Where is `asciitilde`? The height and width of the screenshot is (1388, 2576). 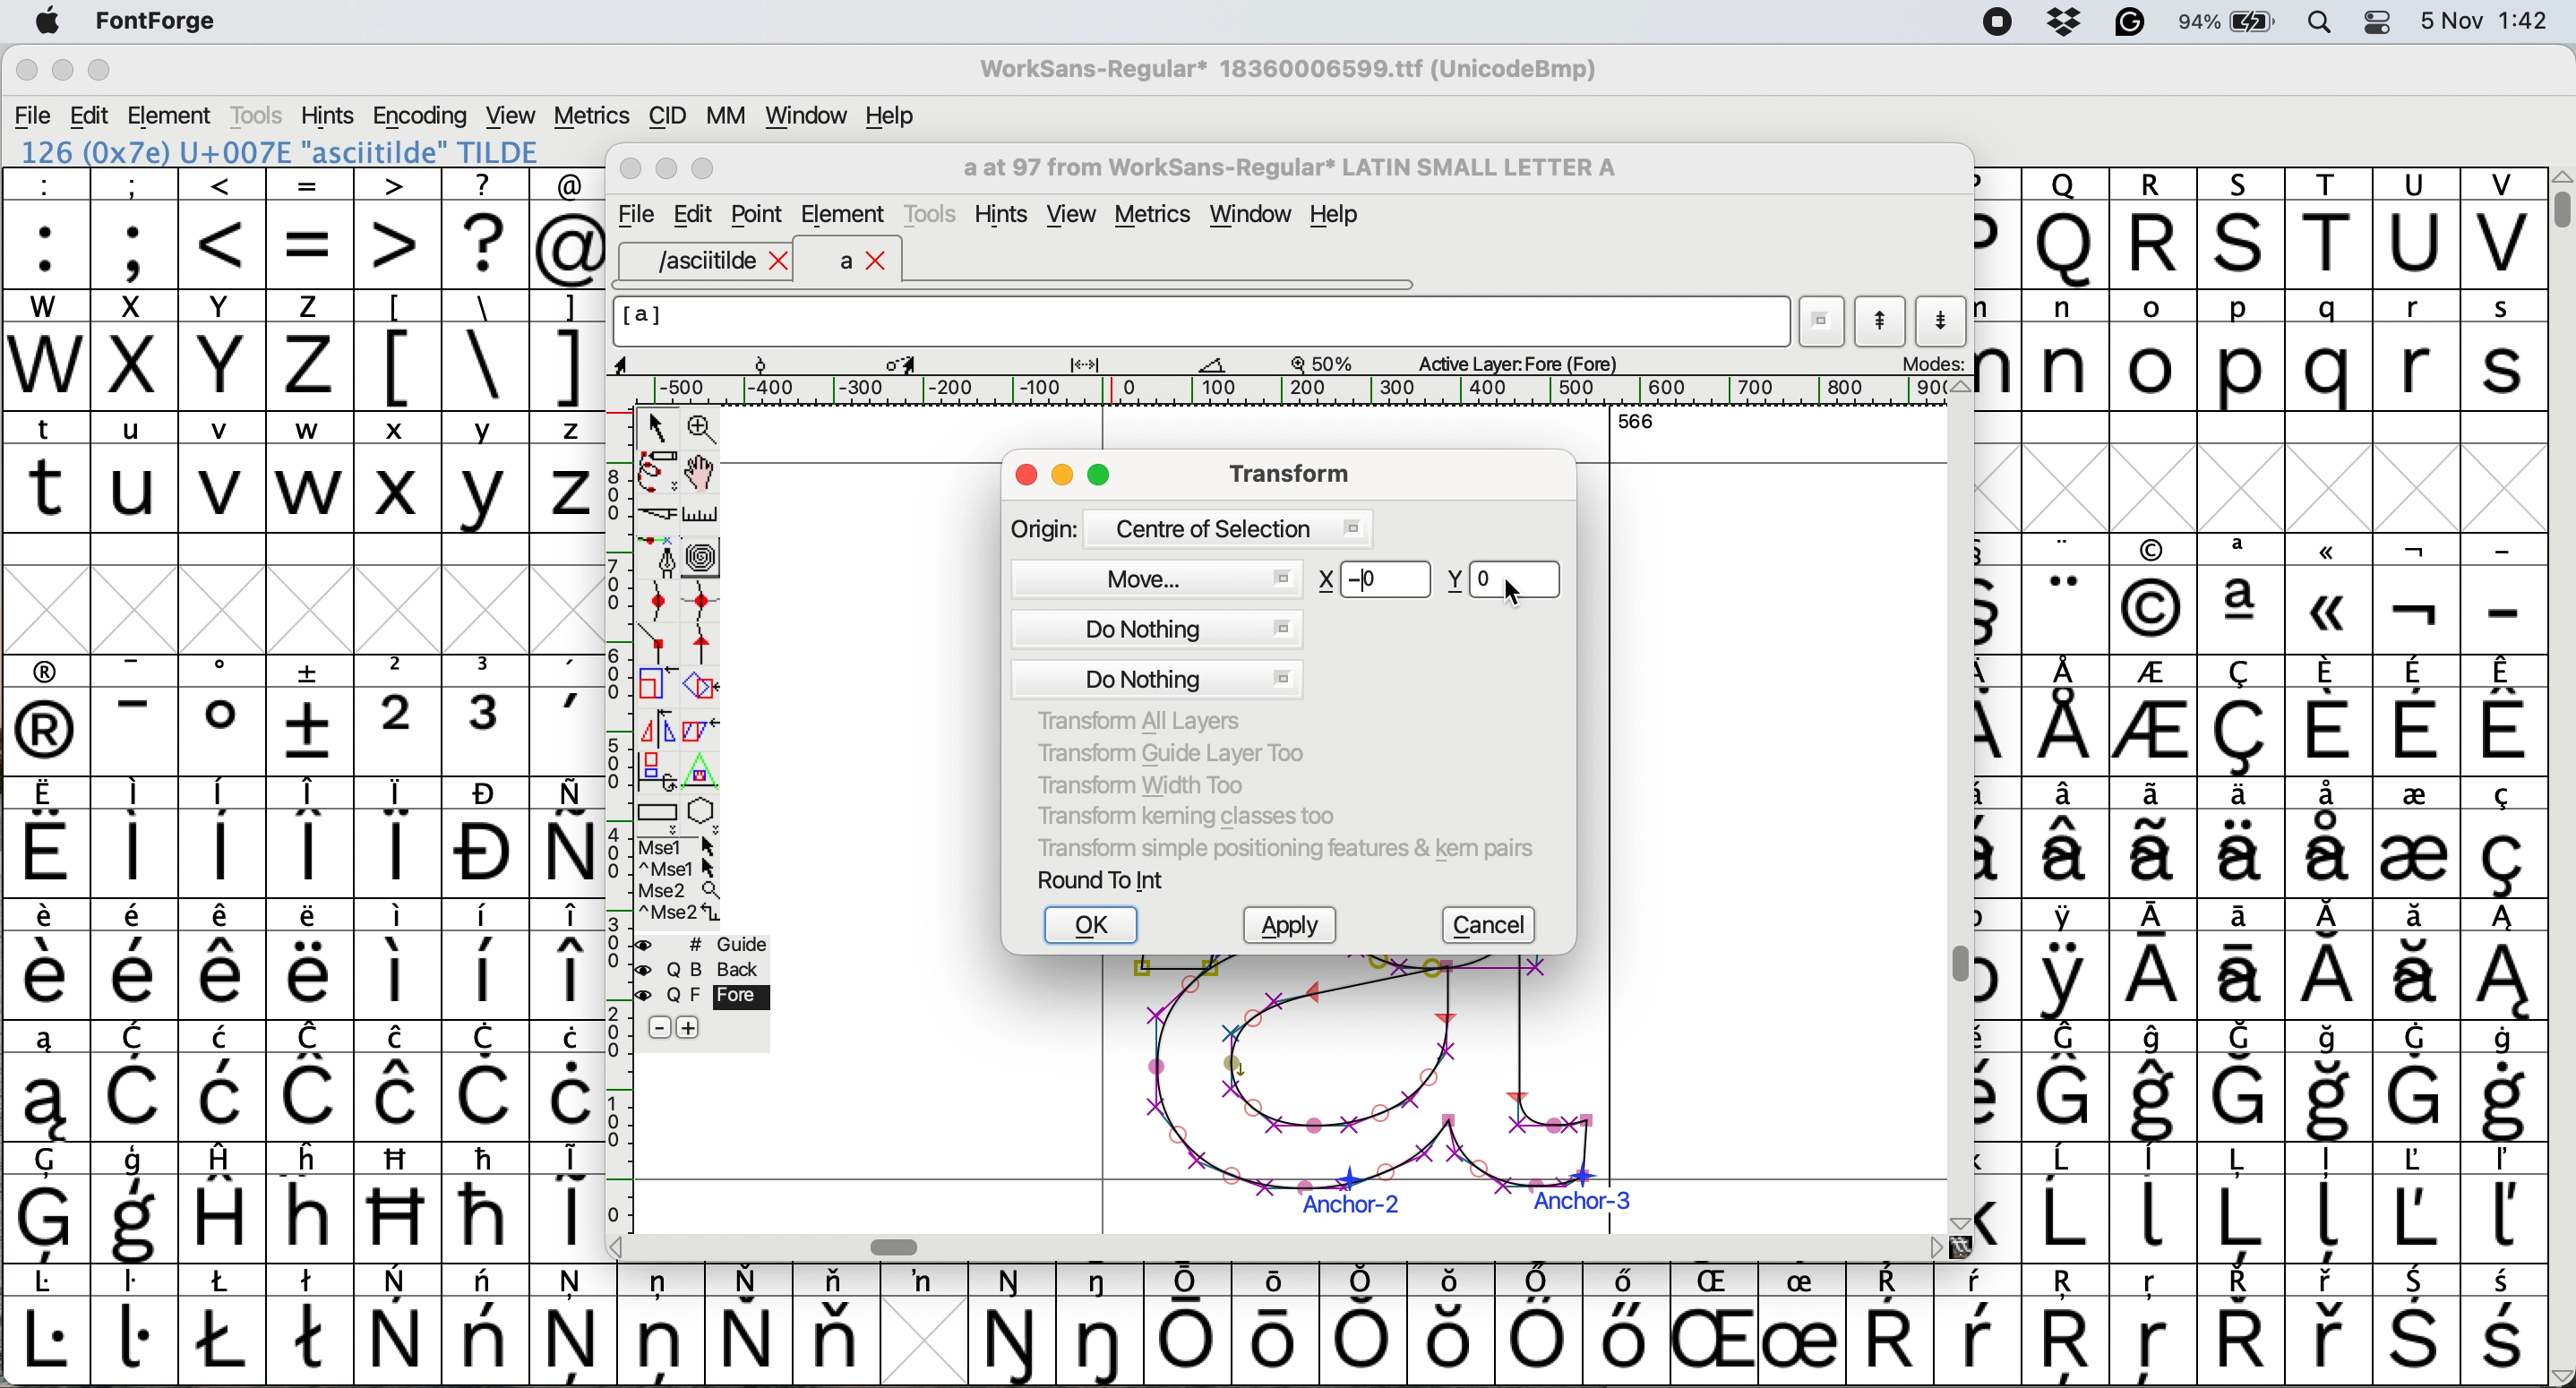
asciitilde is located at coordinates (719, 261).